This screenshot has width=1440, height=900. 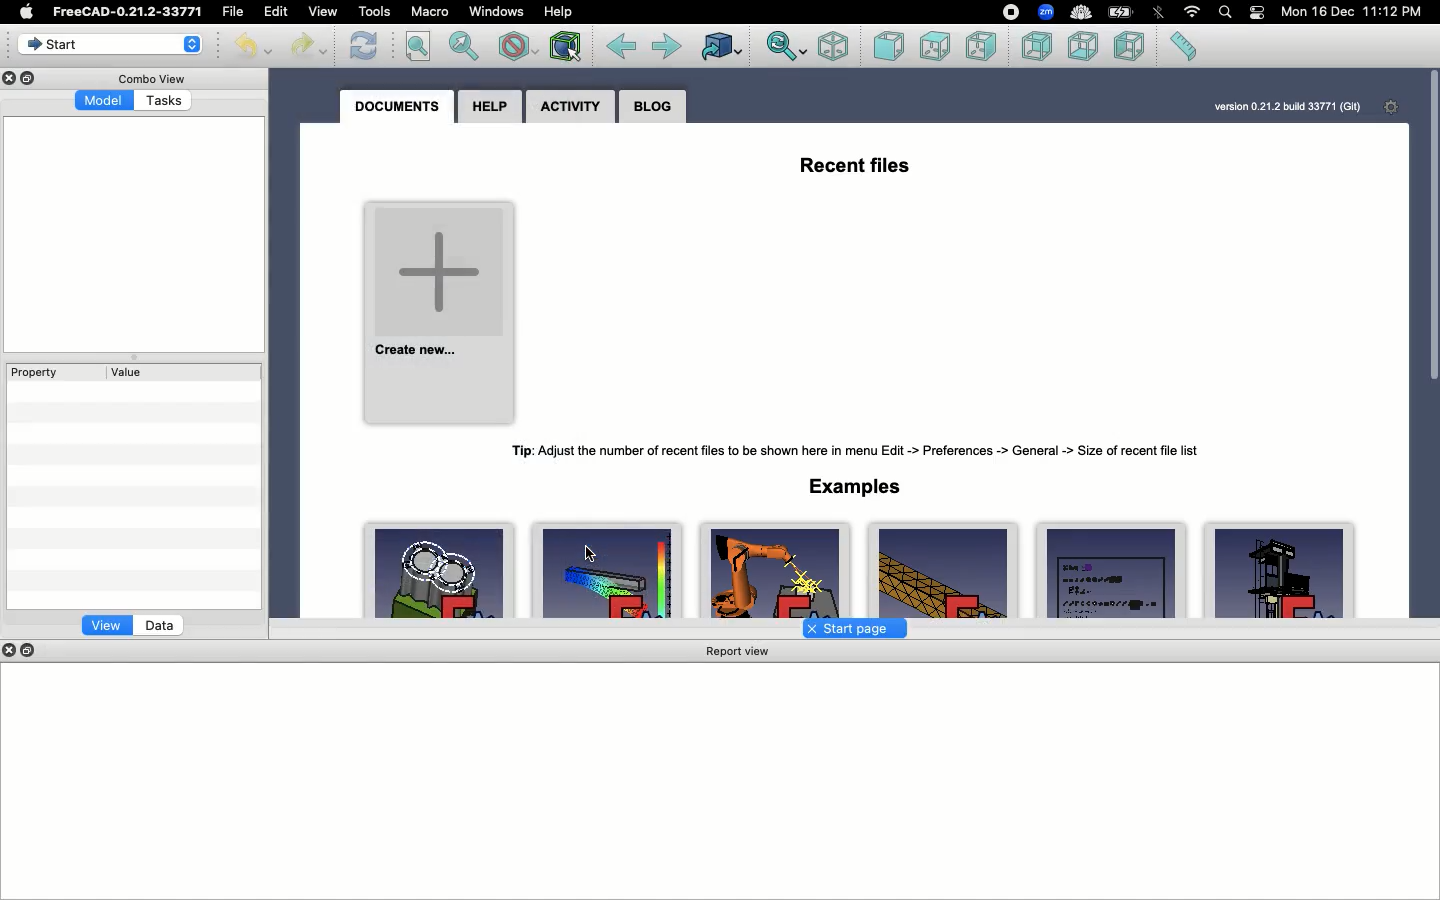 What do you see at coordinates (428, 15) in the screenshot?
I see `Macro` at bounding box center [428, 15].